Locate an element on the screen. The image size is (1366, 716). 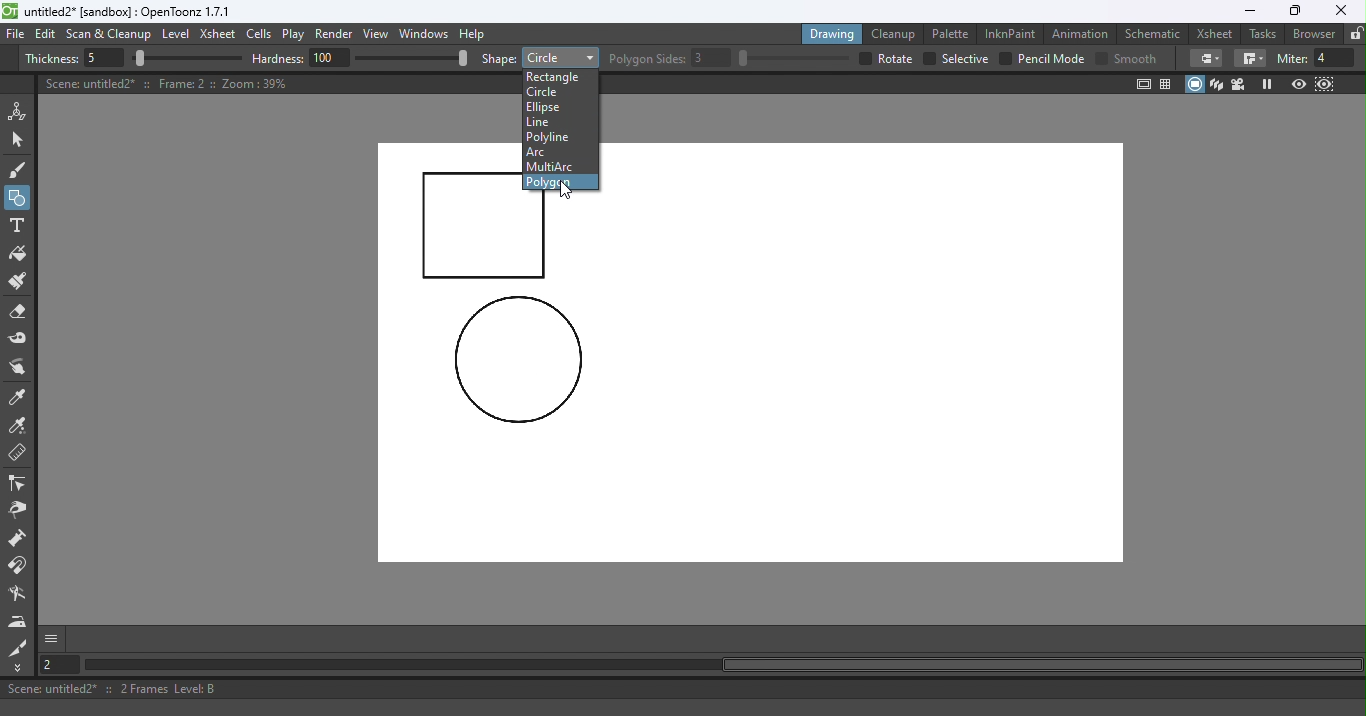
Horizontal scroll bar is located at coordinates (722, 665).